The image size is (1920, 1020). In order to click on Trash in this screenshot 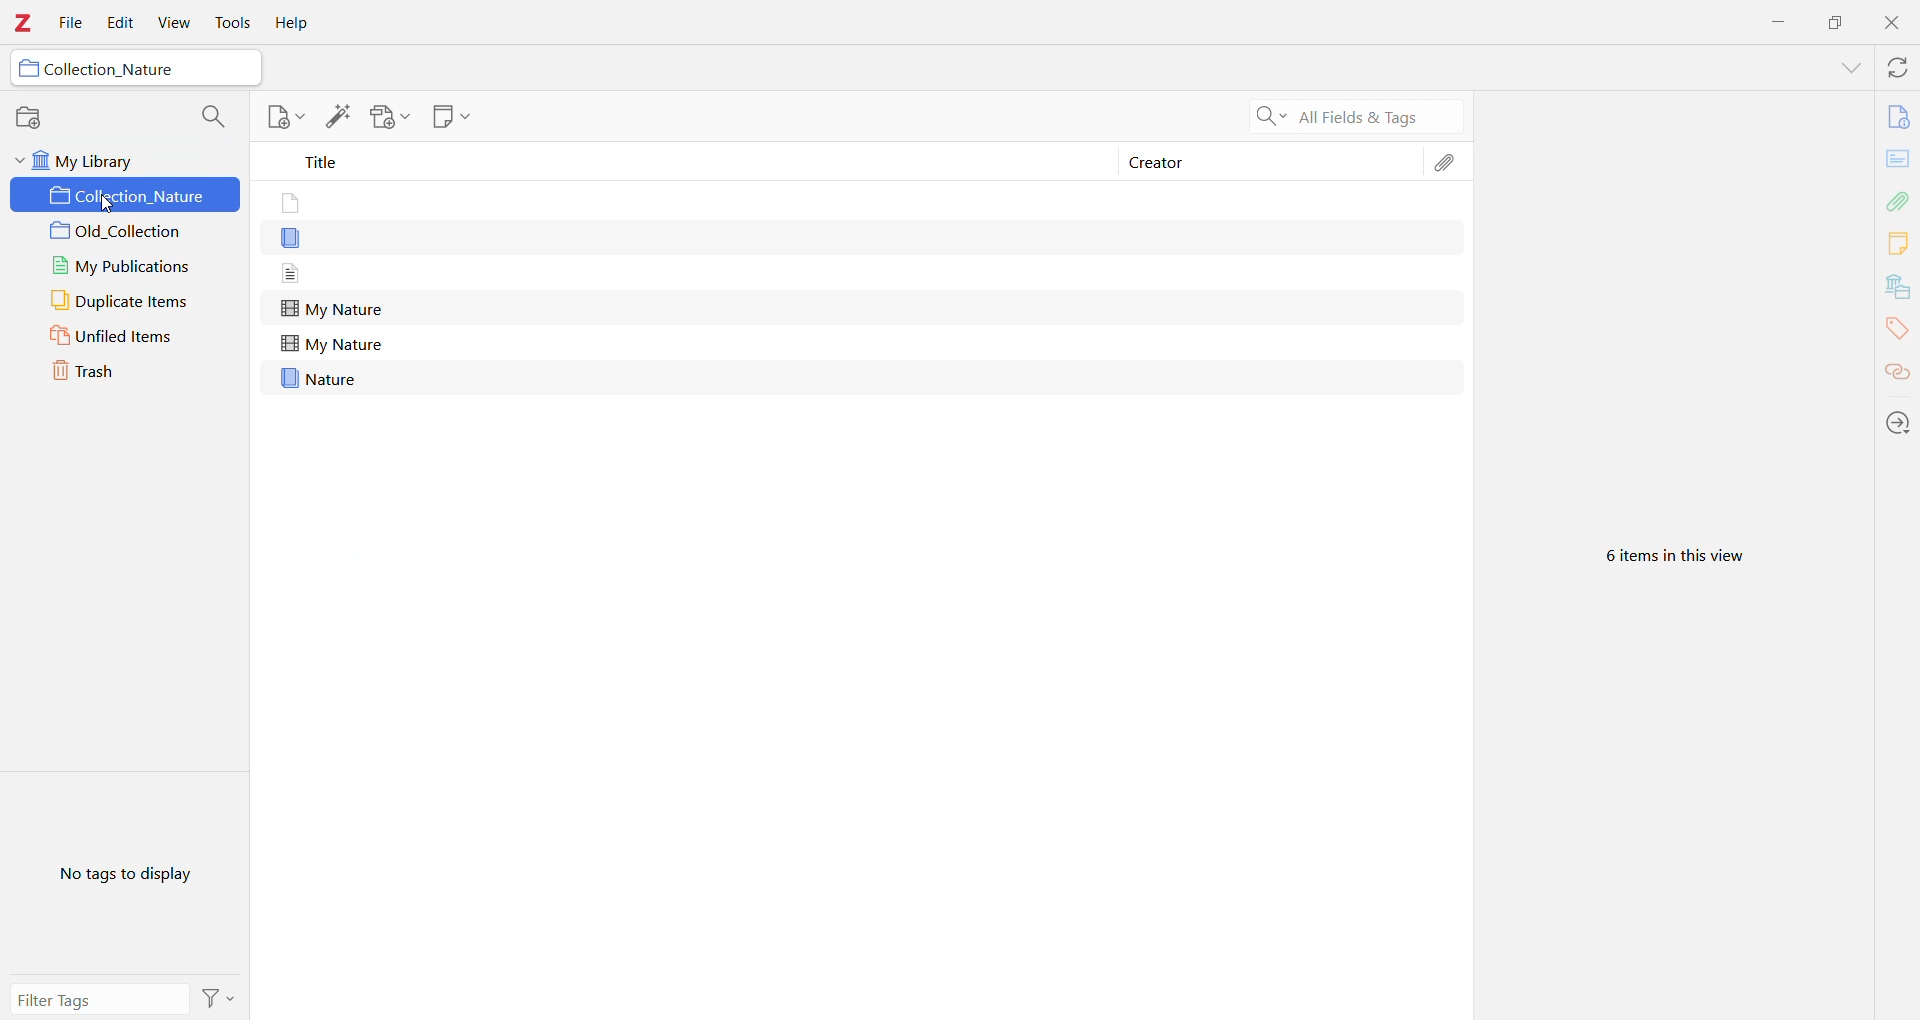, I will do `click(127, 372)`.